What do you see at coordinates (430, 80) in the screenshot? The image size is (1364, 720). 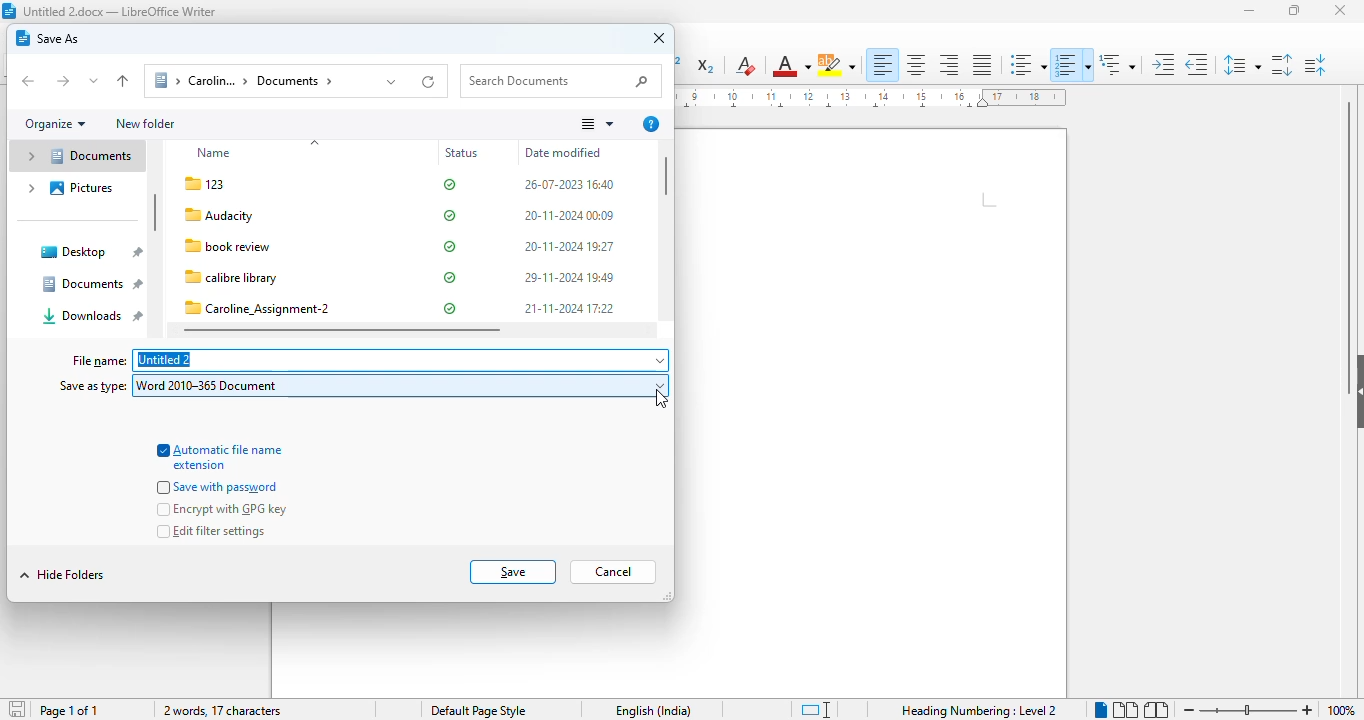 I see `refresh "documents"` at bounding box center [430, 80].